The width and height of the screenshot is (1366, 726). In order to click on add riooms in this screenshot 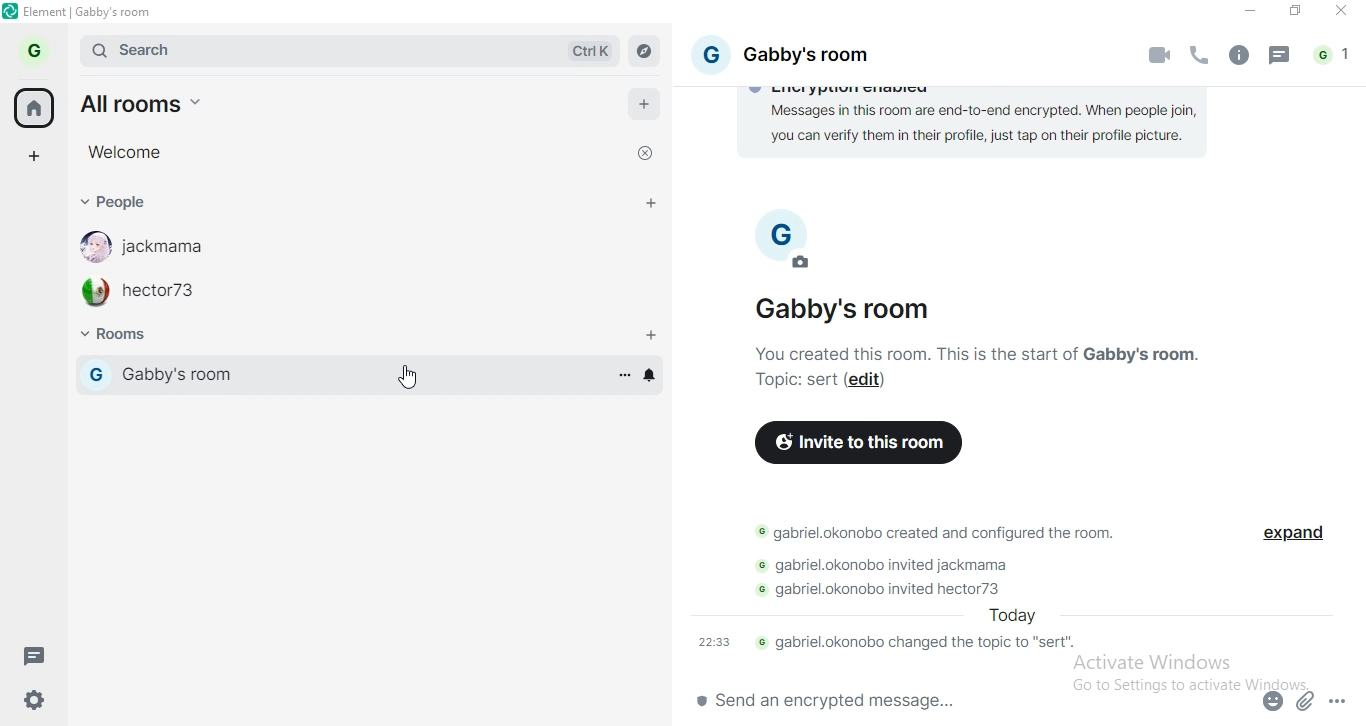, I will do `click(652, 336)`.